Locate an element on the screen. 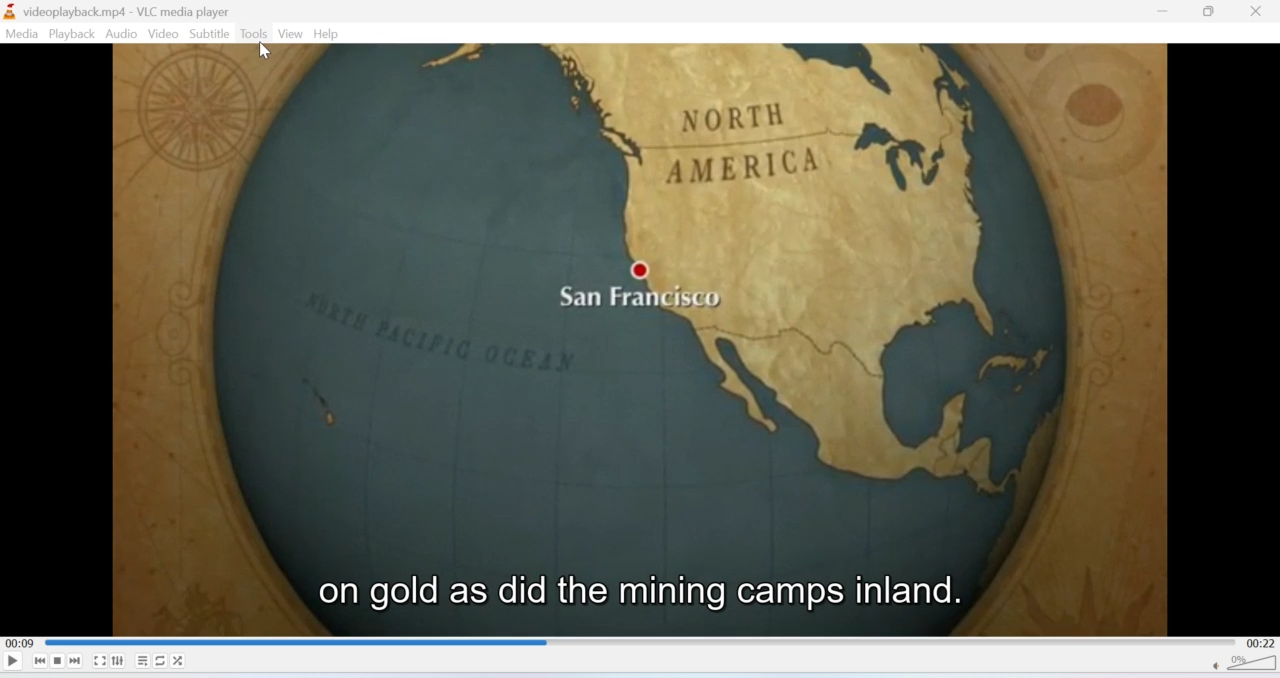  Playbar is located at coordinates (642, 642).